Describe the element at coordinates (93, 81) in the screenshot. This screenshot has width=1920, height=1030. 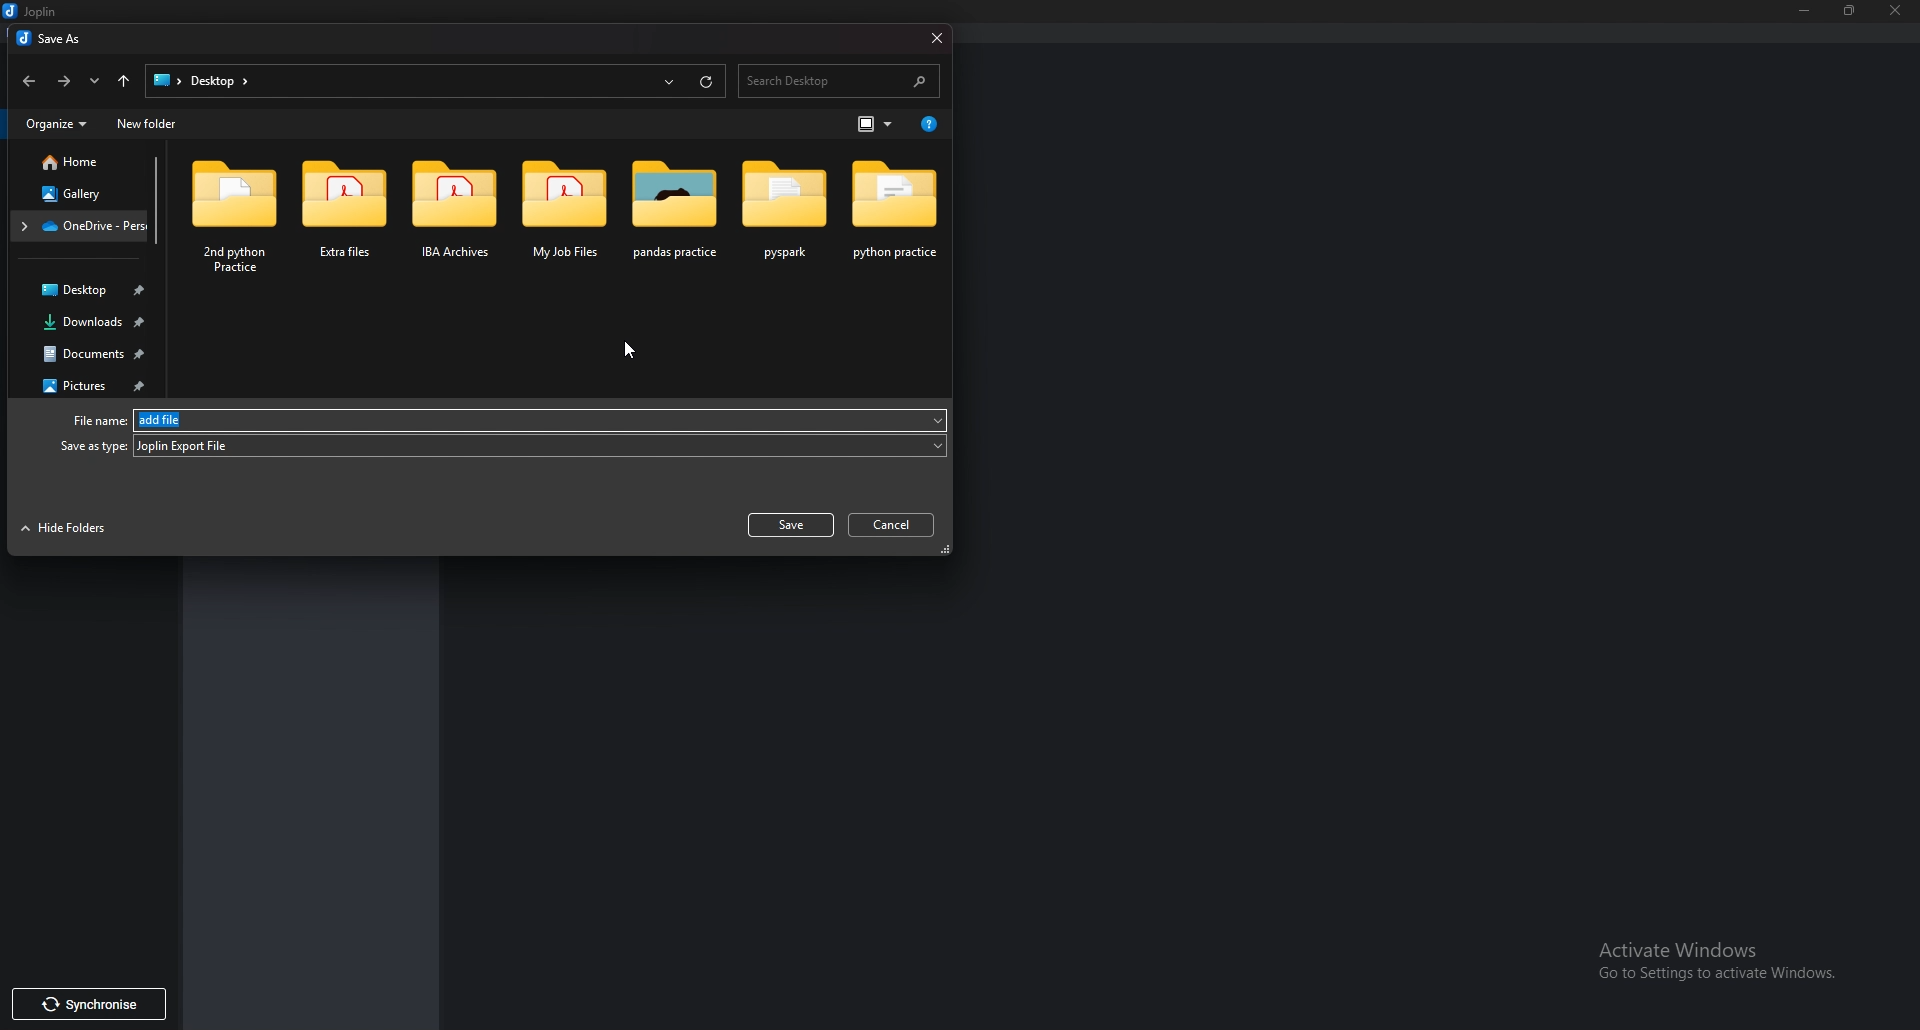
I see `Recent` at that location.